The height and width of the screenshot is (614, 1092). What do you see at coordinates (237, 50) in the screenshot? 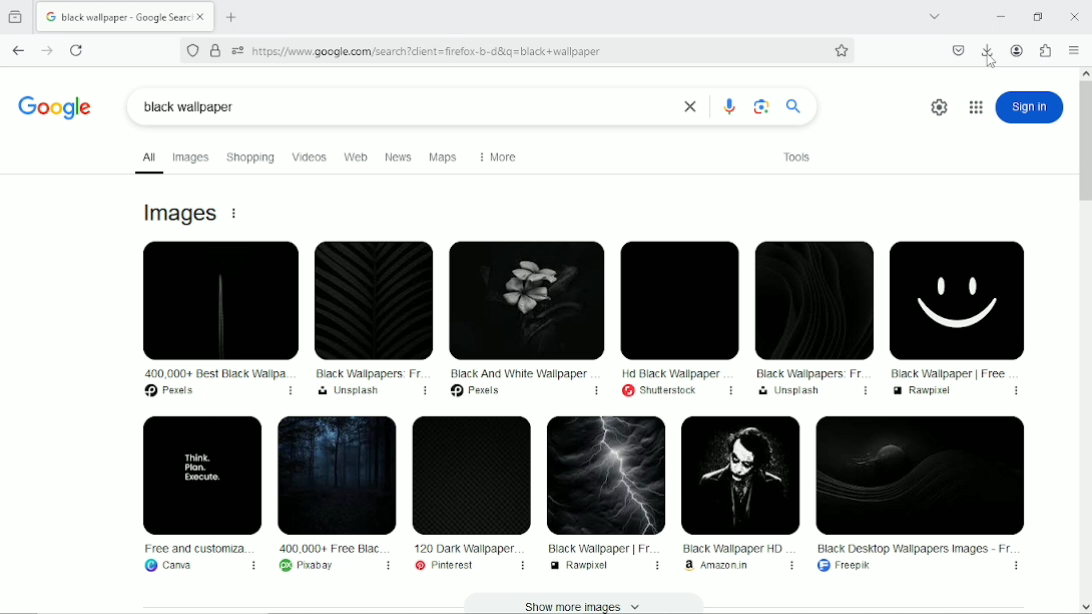
I see `you have granted this website additional permissions ` at bounding box center [237, 50].